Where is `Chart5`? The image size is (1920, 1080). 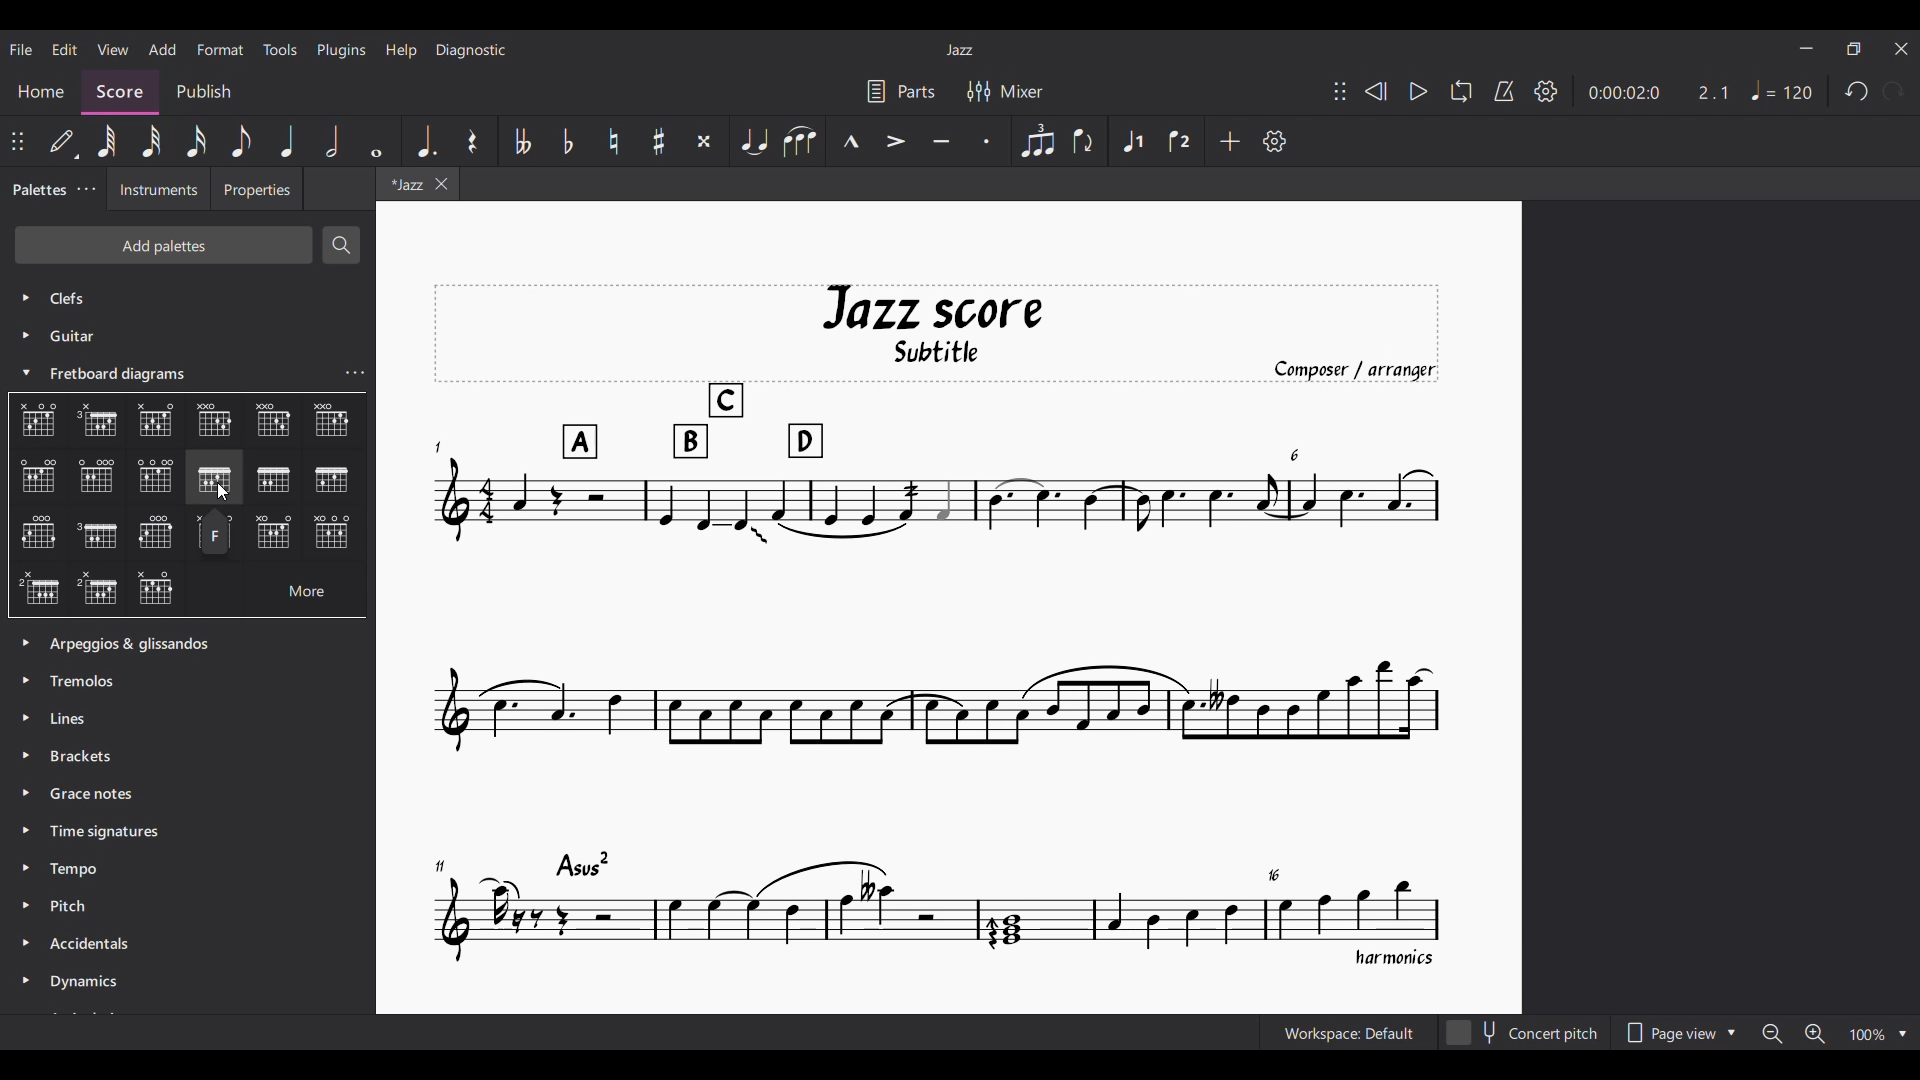 Chart5 is located at coordinates (332, 421).